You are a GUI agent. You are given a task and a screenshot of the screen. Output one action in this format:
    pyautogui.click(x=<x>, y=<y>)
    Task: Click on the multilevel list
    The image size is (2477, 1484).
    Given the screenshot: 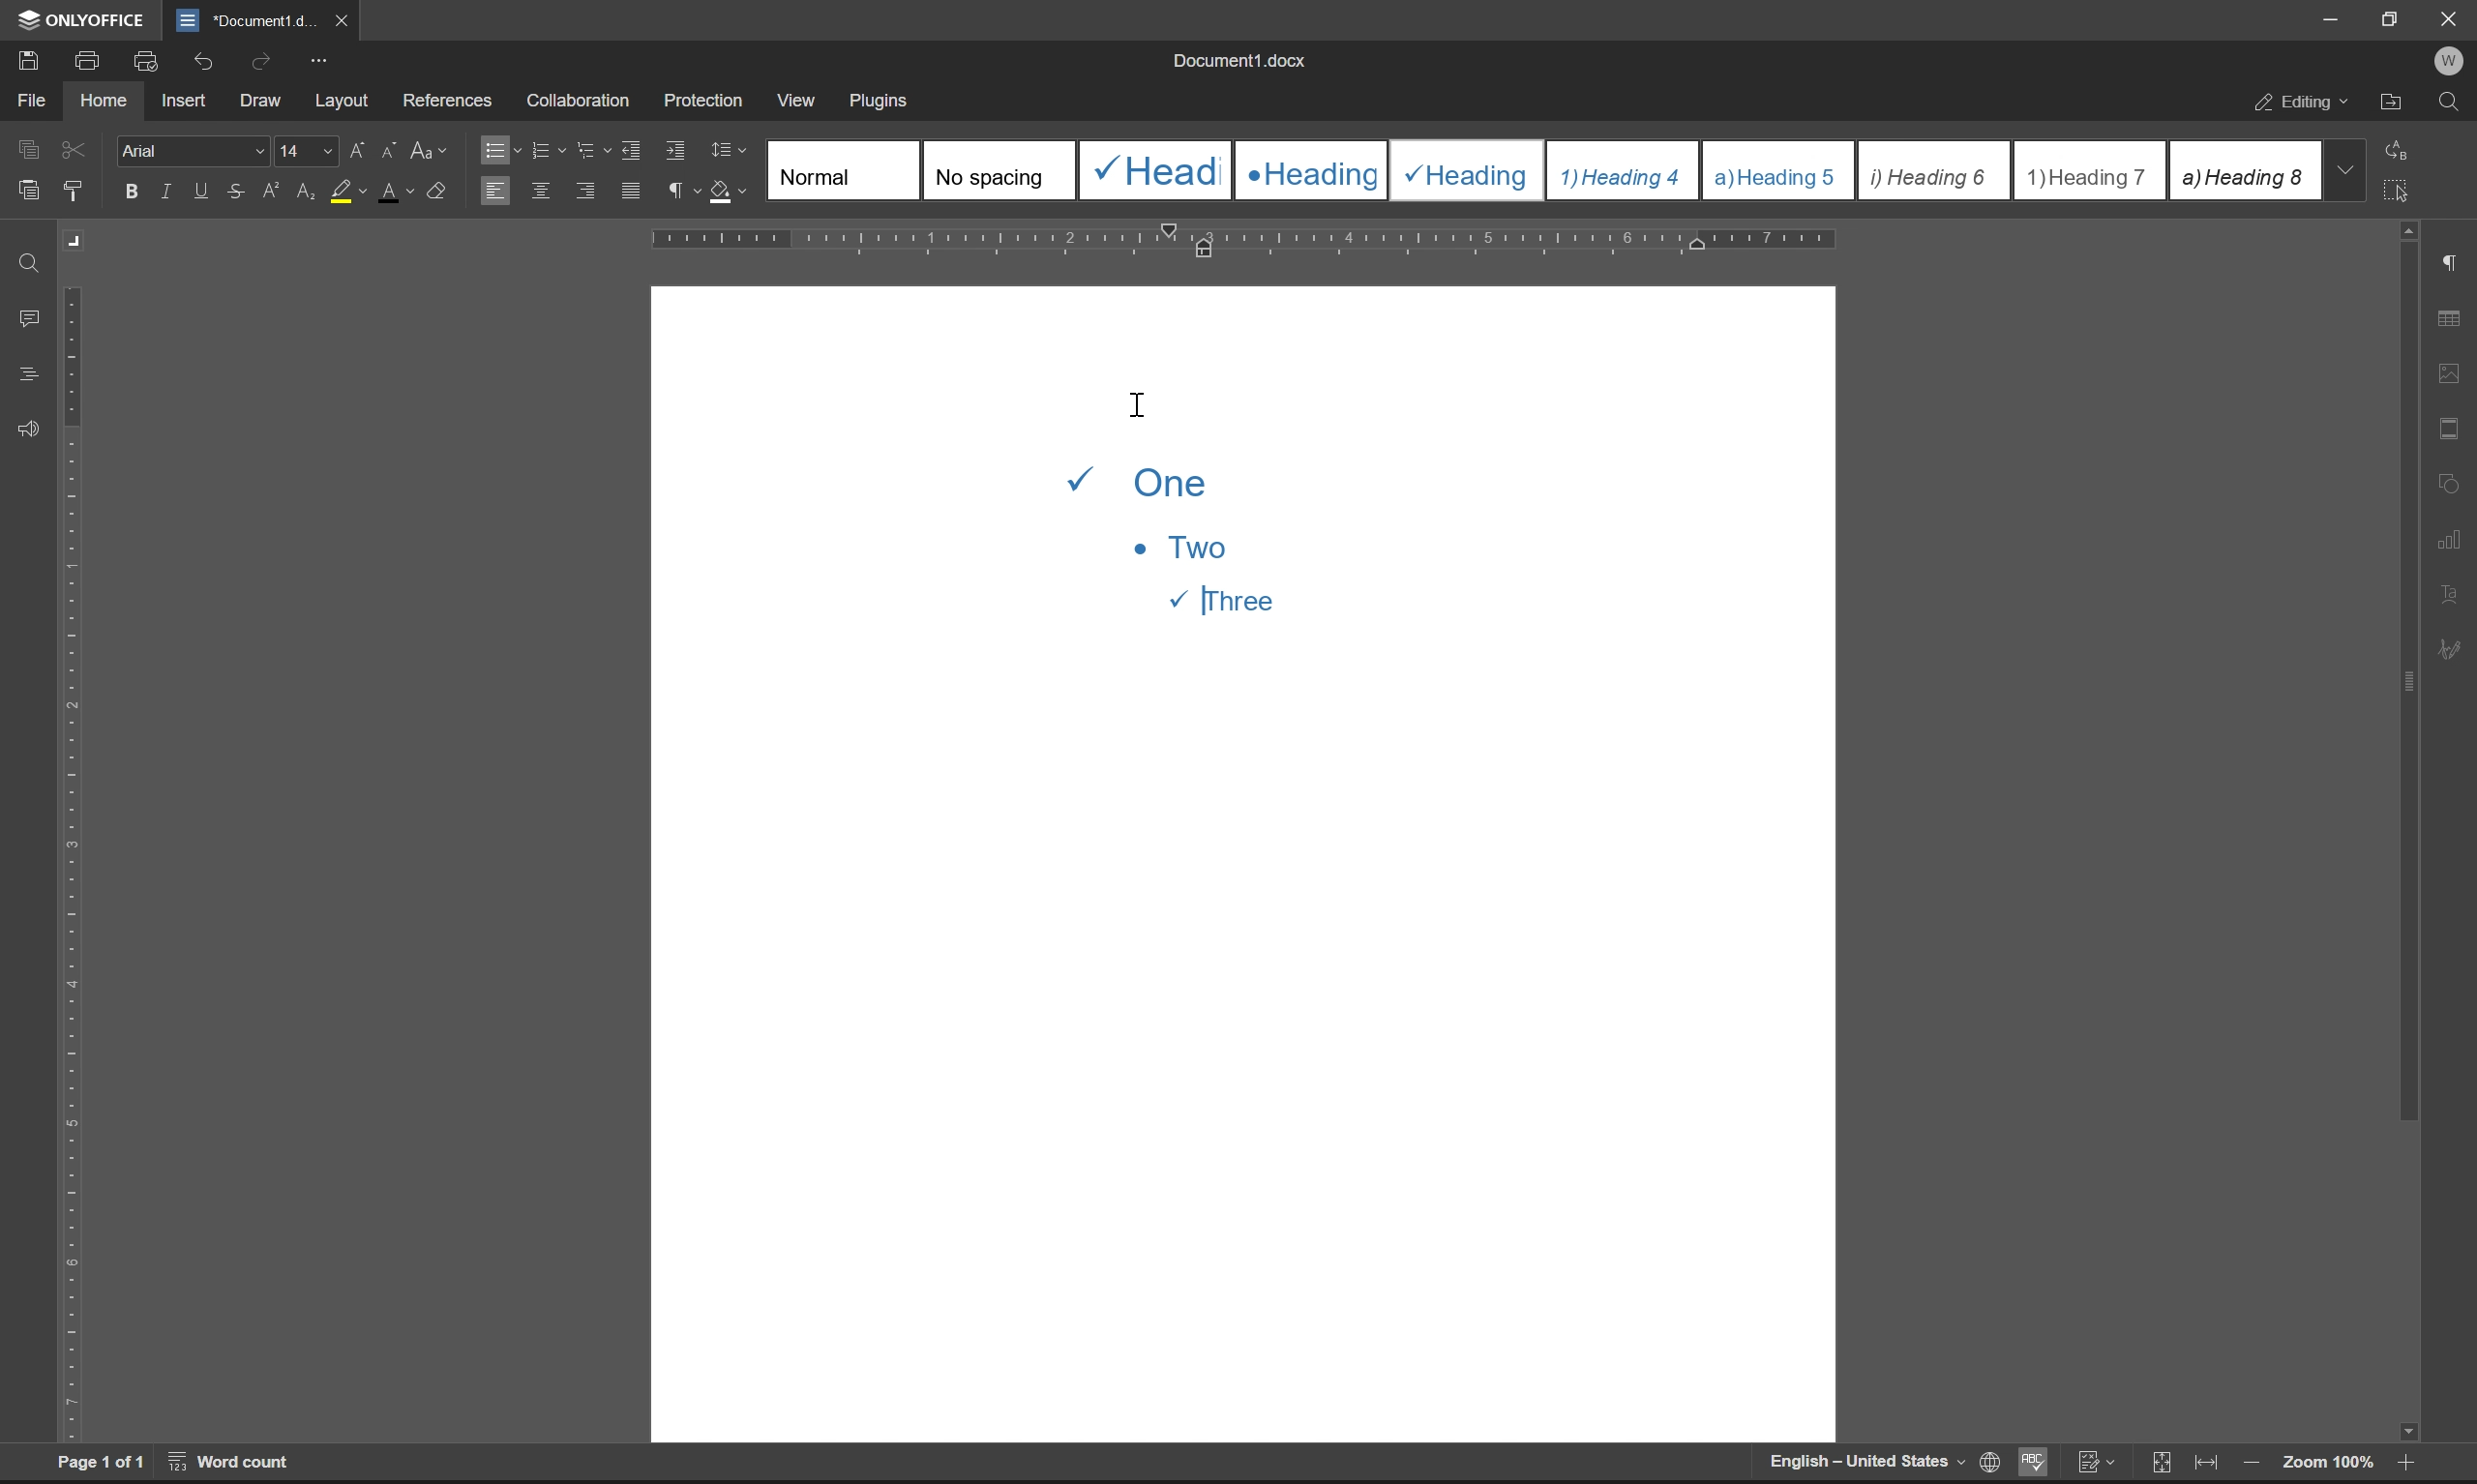 What is the action you would take?
    pyautogui.click(x=595, y=149)
    